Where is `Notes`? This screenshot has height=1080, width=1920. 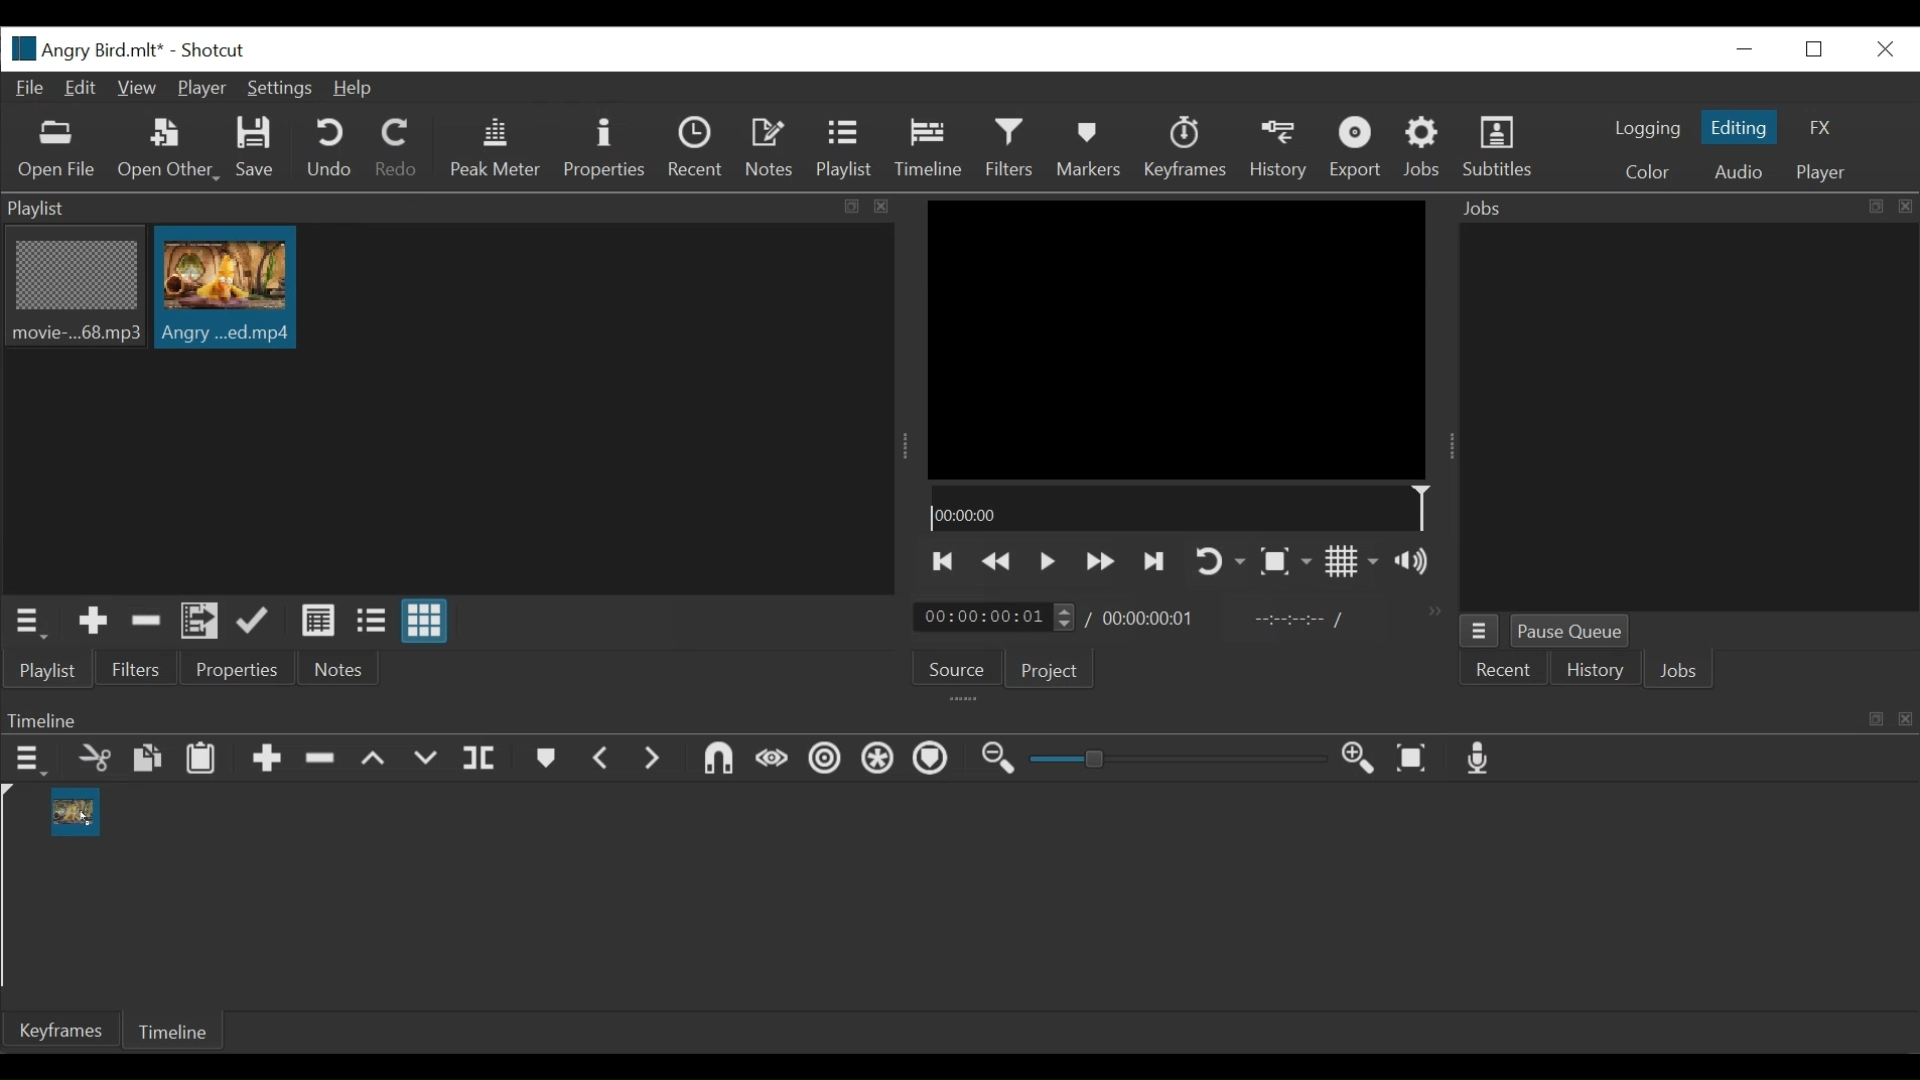
Notes is located at coordinates (334, 669).